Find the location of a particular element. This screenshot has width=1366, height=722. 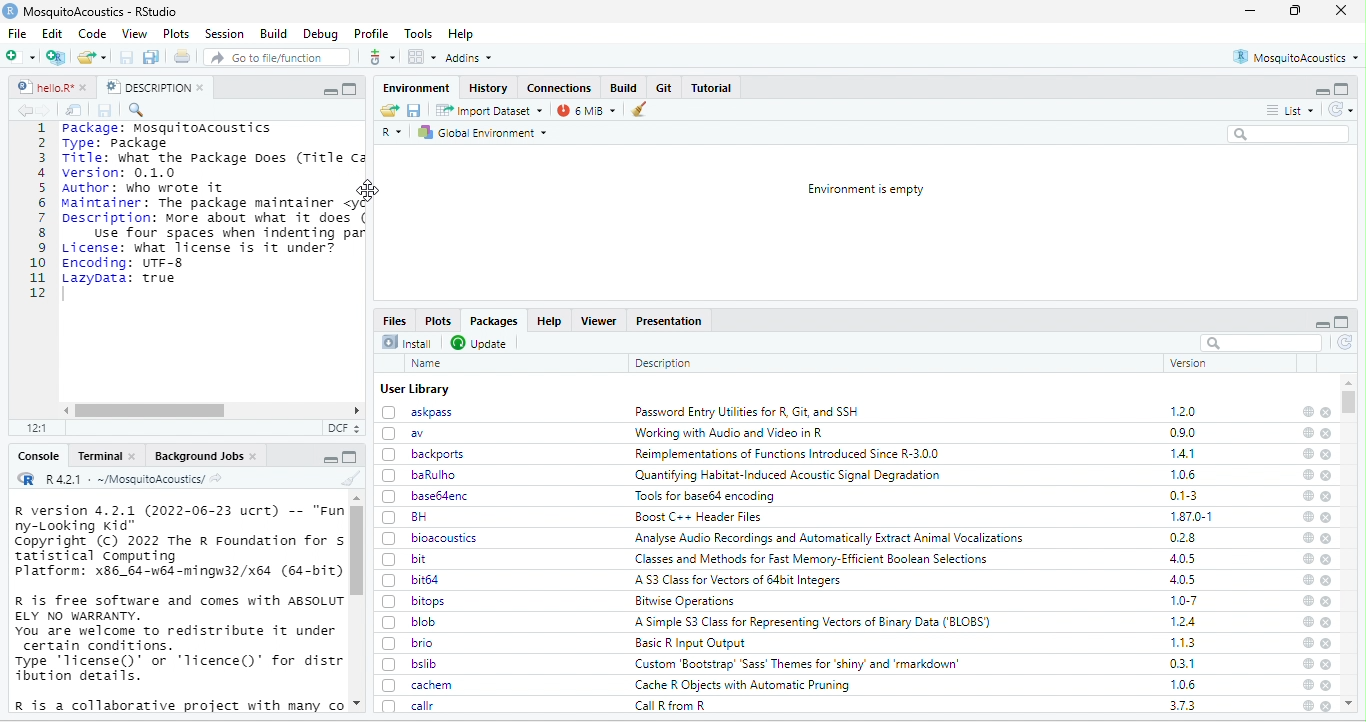

close is located at coordinates (1328, 581).